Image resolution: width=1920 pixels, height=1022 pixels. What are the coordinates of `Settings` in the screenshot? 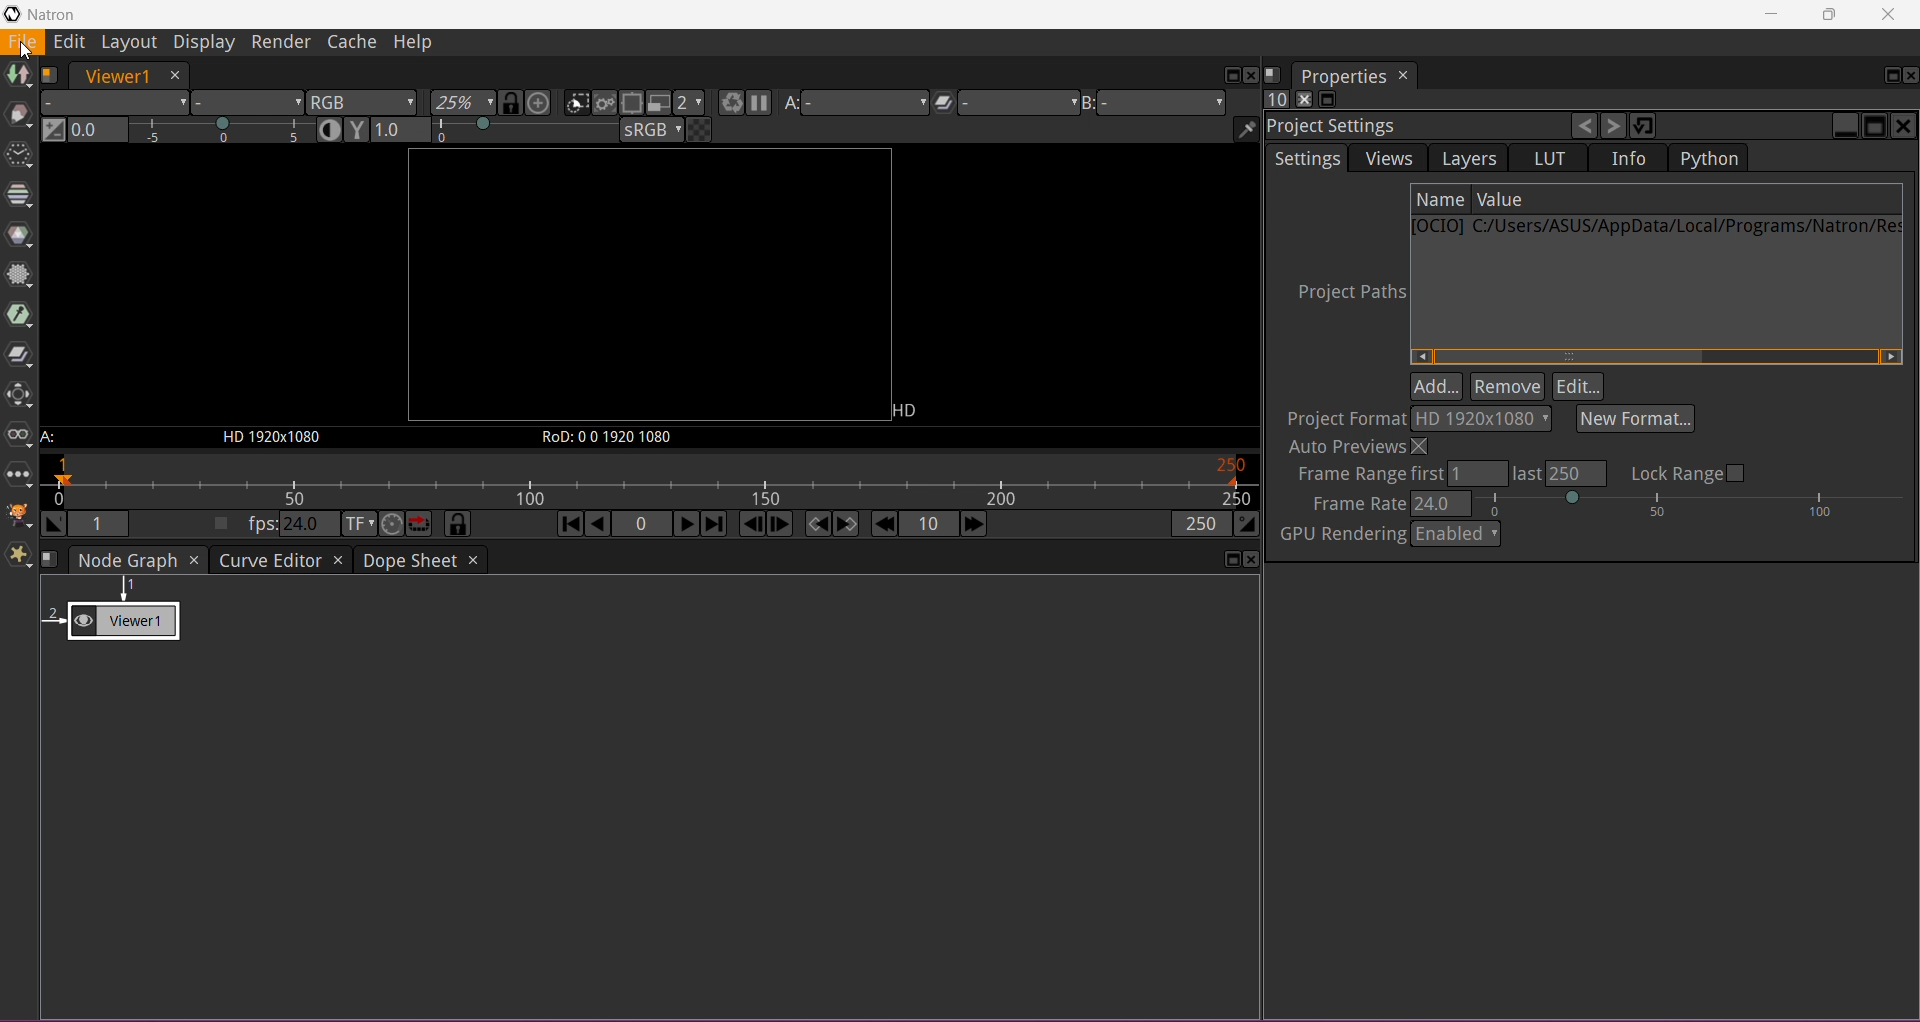 It's located at (1307, 158).